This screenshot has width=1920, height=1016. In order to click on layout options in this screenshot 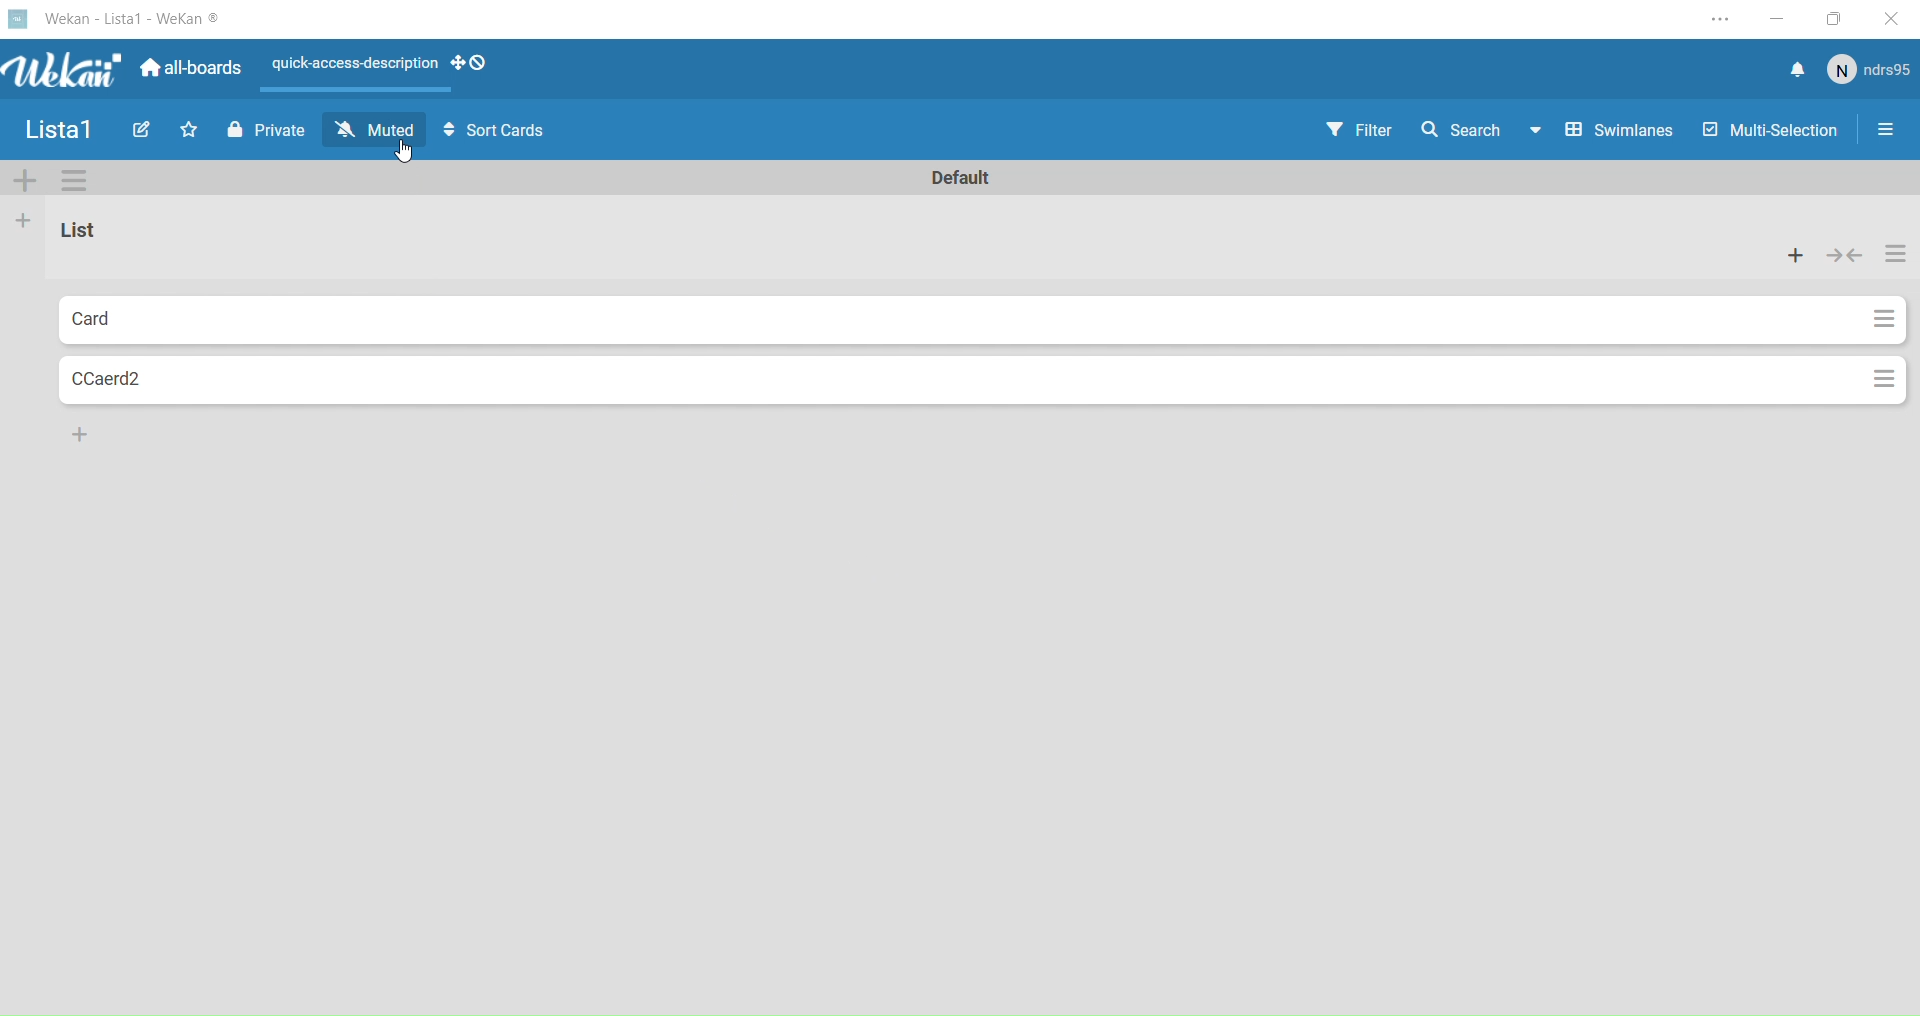, I will do `click(384, 71)`.